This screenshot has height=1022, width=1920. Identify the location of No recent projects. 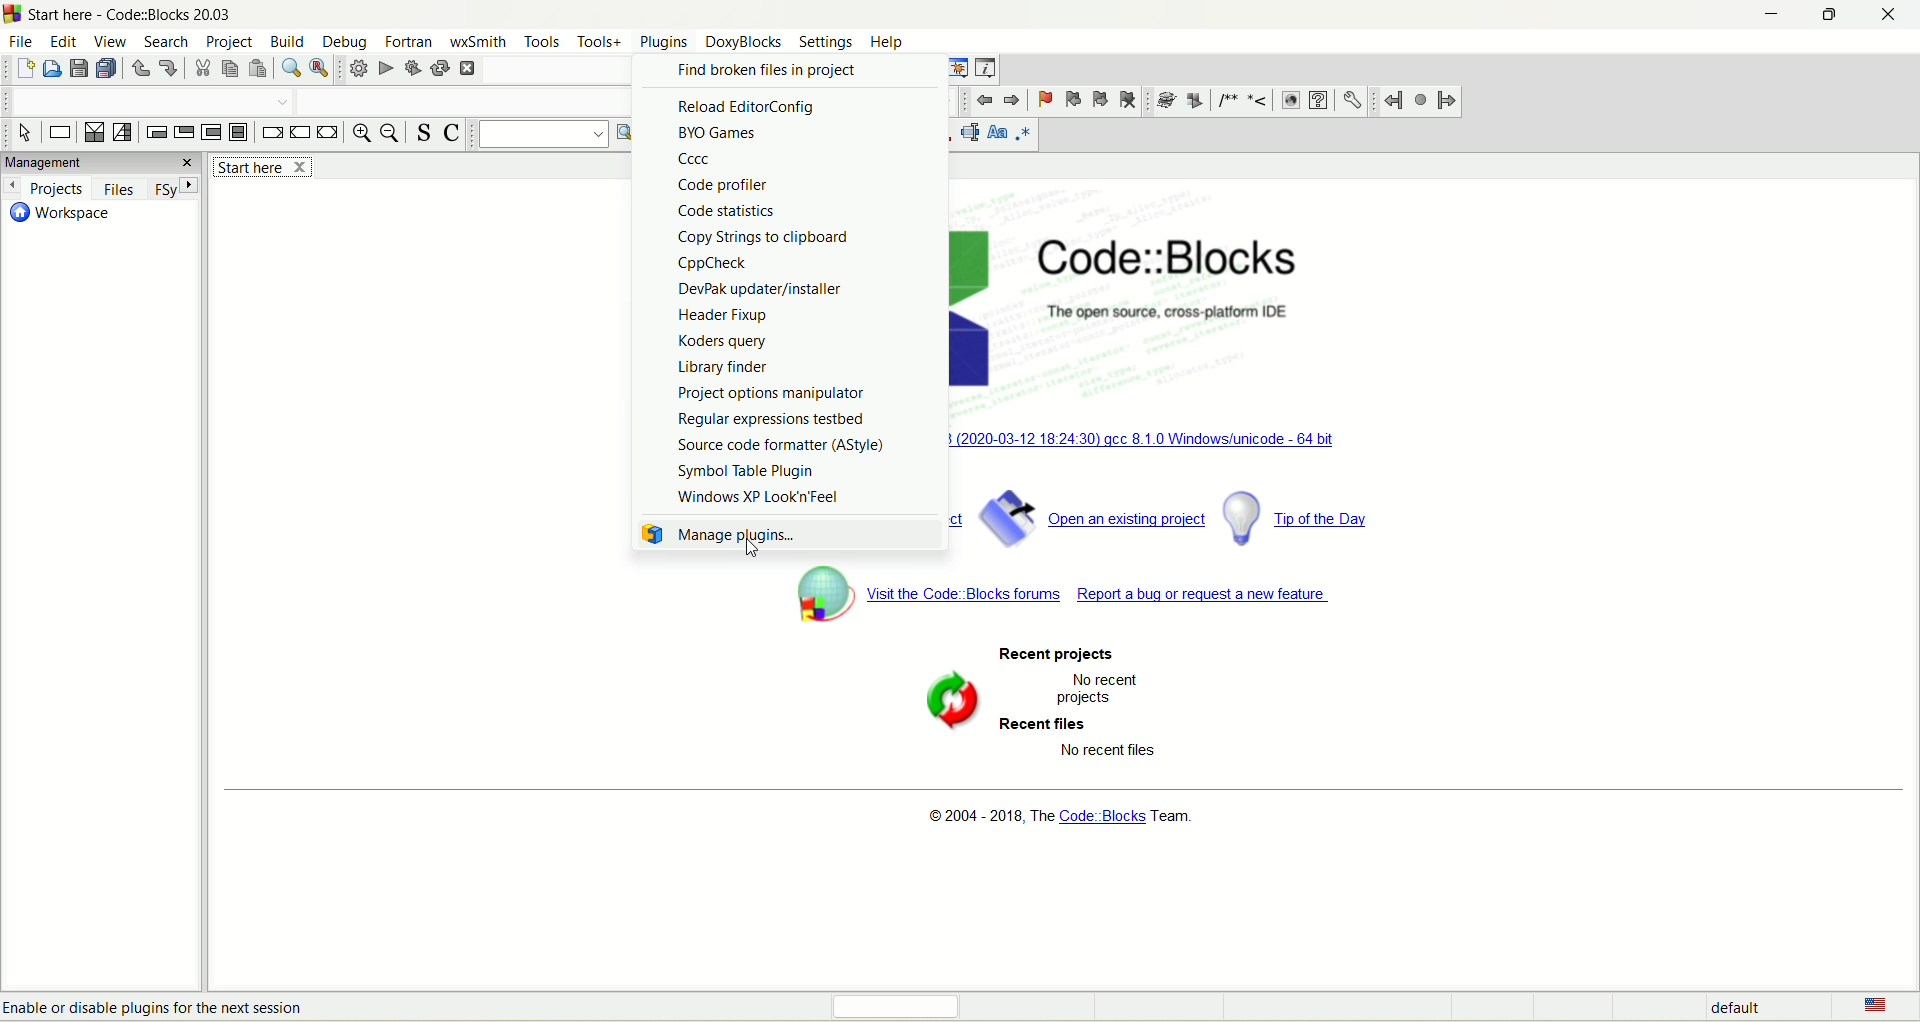
(1094, 688).